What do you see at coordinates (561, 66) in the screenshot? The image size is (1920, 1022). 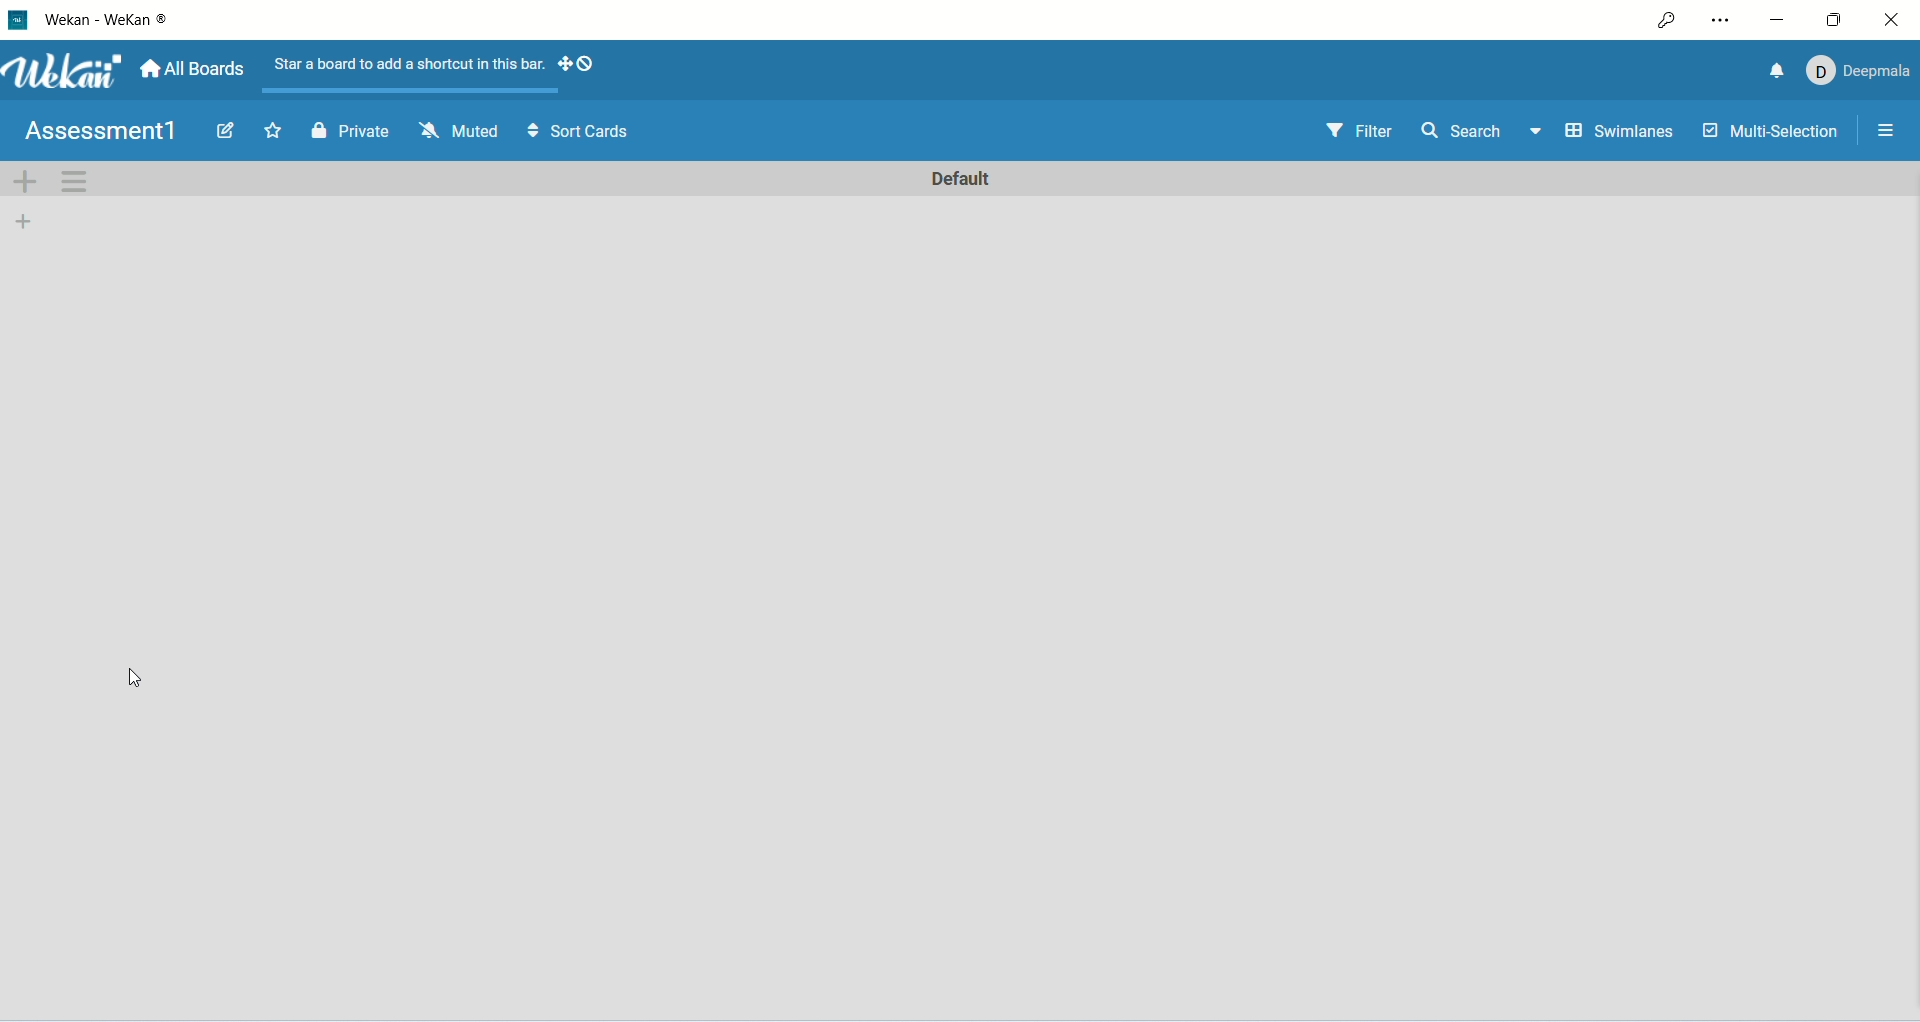 I see `show-desktop-drag-handles` at bounding box center [561, 66].